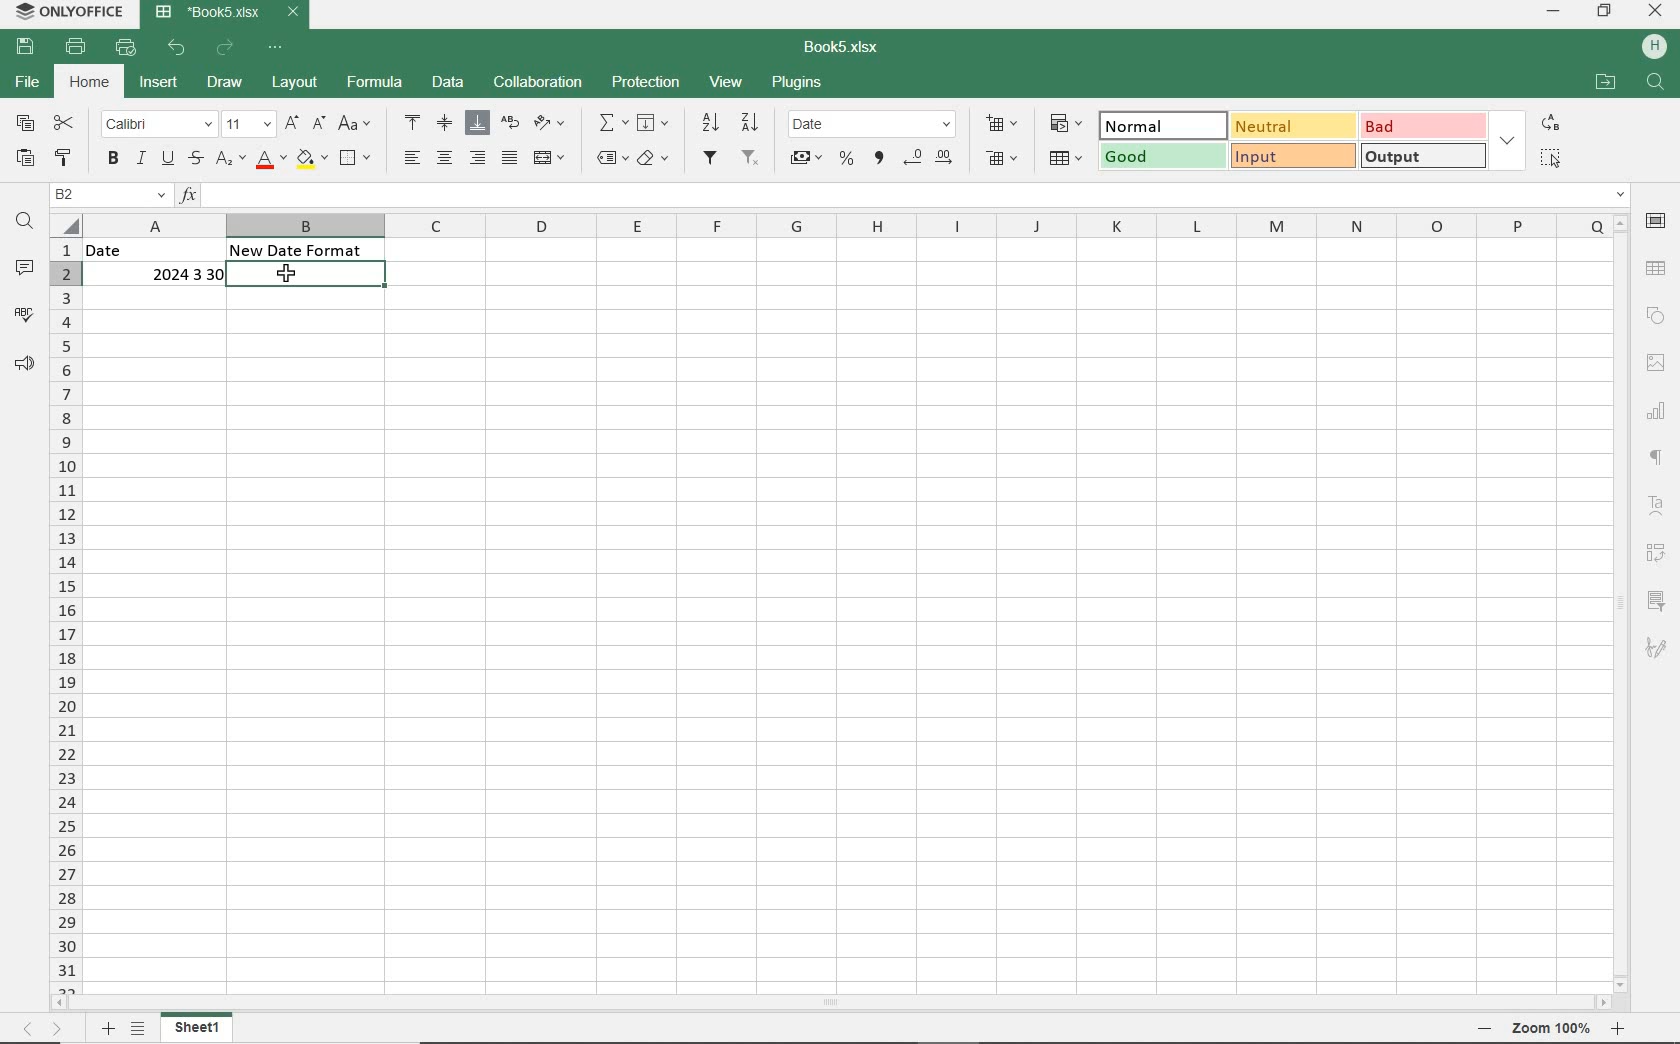 This screenshot has height=1044, width=1680. I want to click on SORT DESCENDING, so click(750, 123).